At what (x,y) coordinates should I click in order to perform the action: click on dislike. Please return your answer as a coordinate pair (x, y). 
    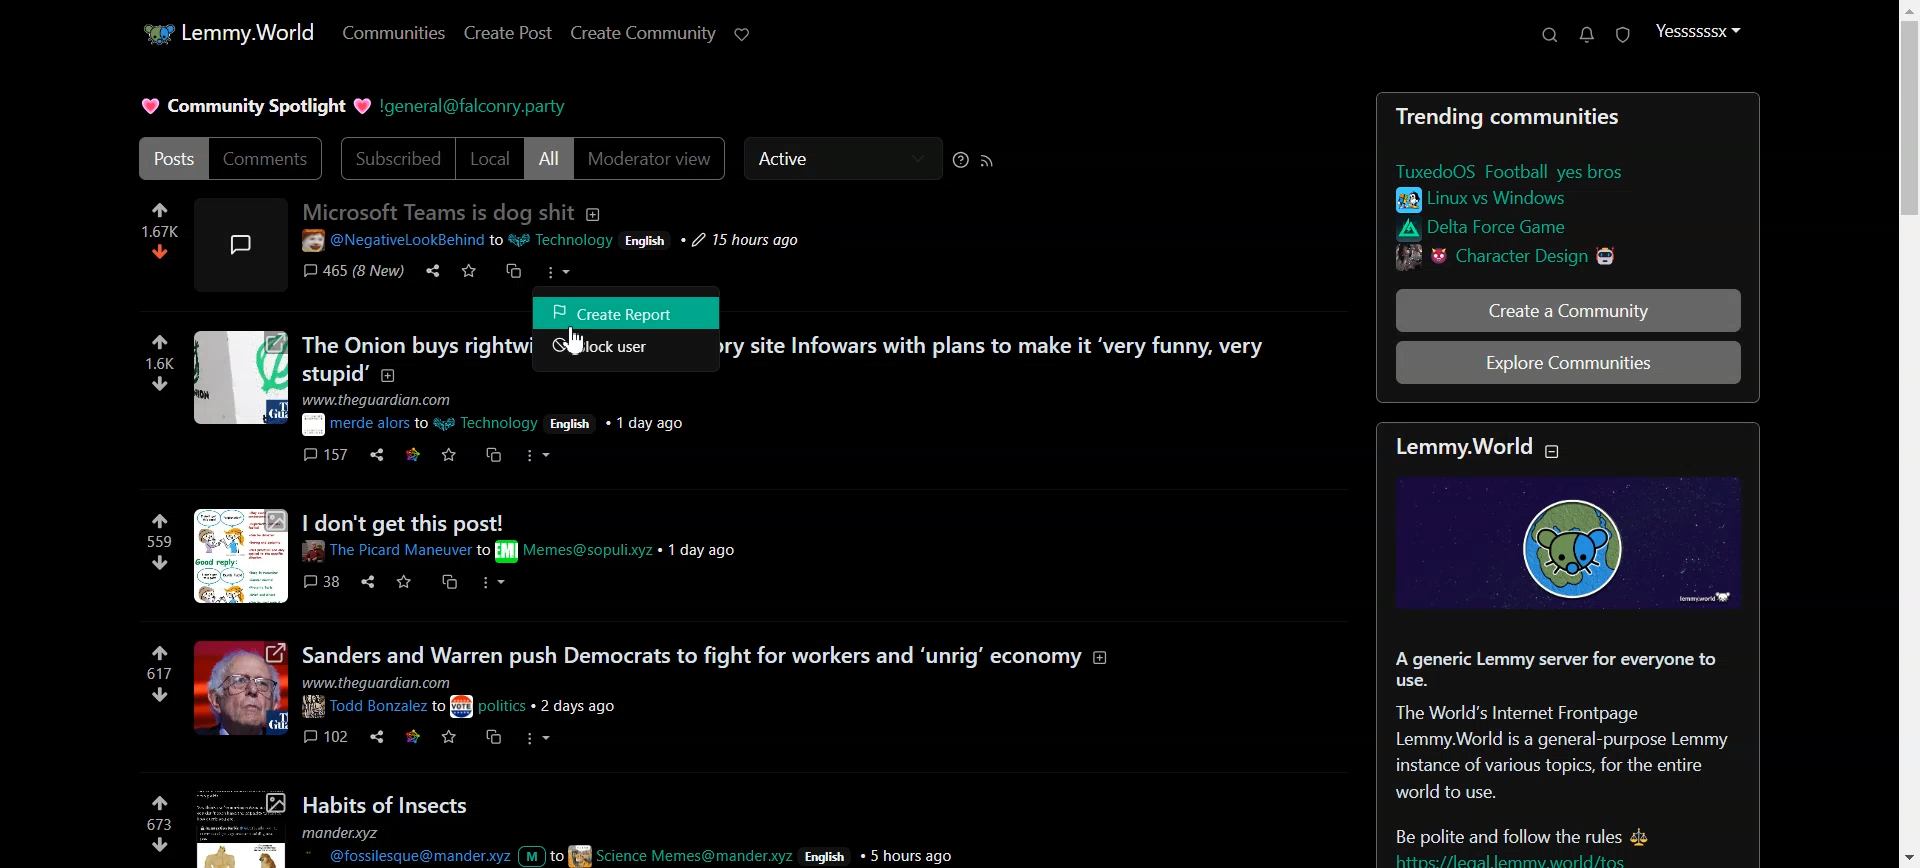
    Looking at the image, I should click on (161, 696).